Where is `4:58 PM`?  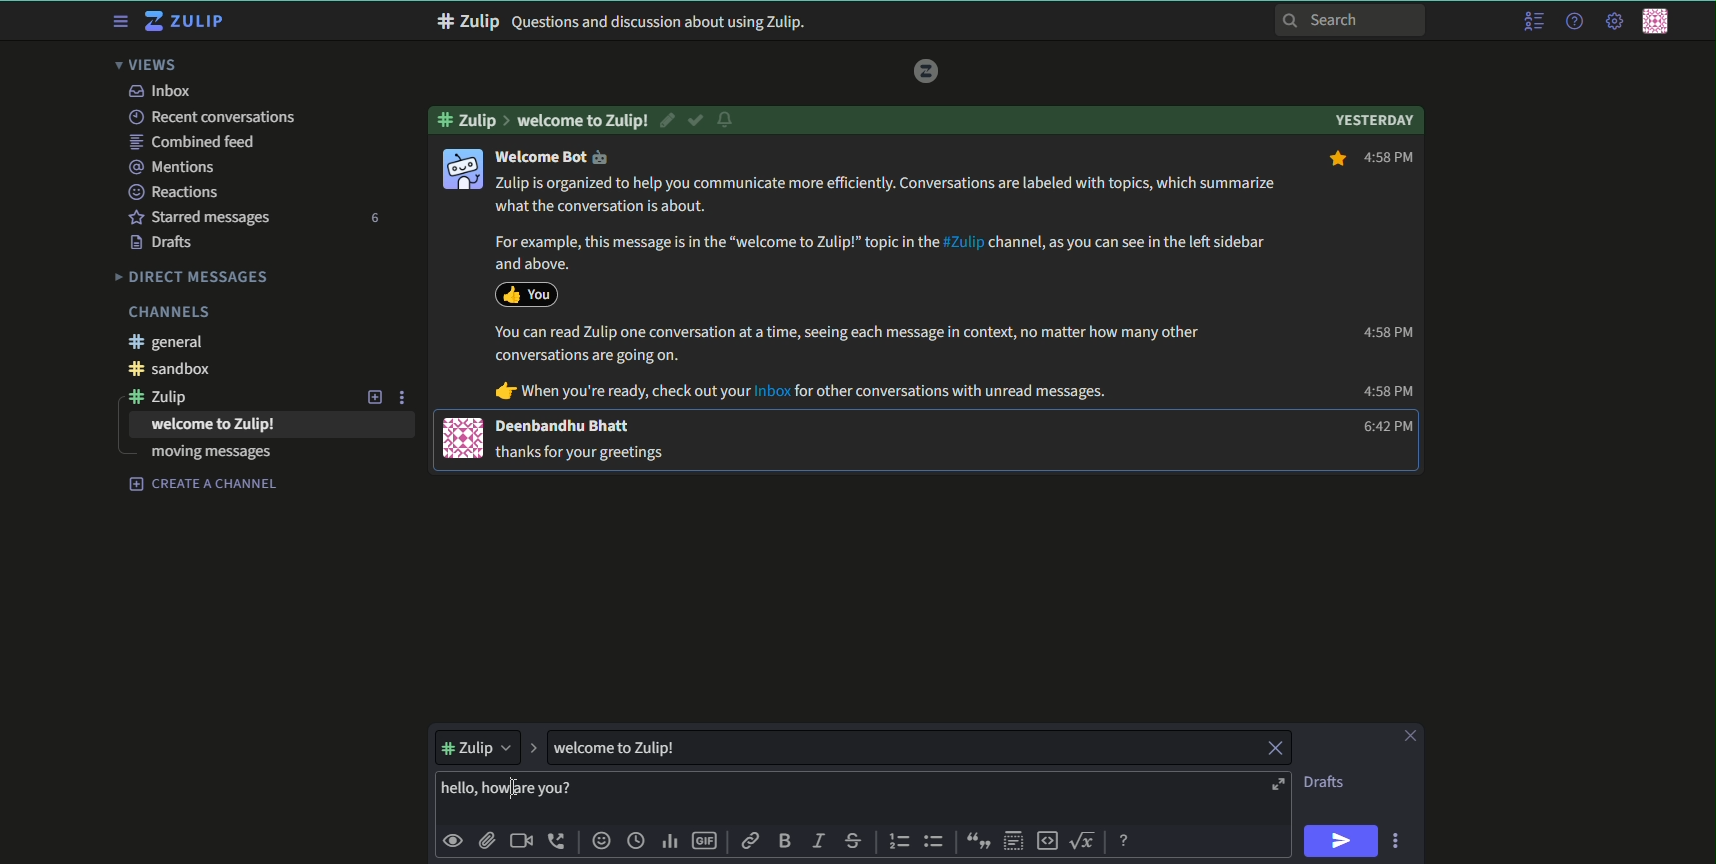
4:58 PM is located at coordinates (1371, 159).